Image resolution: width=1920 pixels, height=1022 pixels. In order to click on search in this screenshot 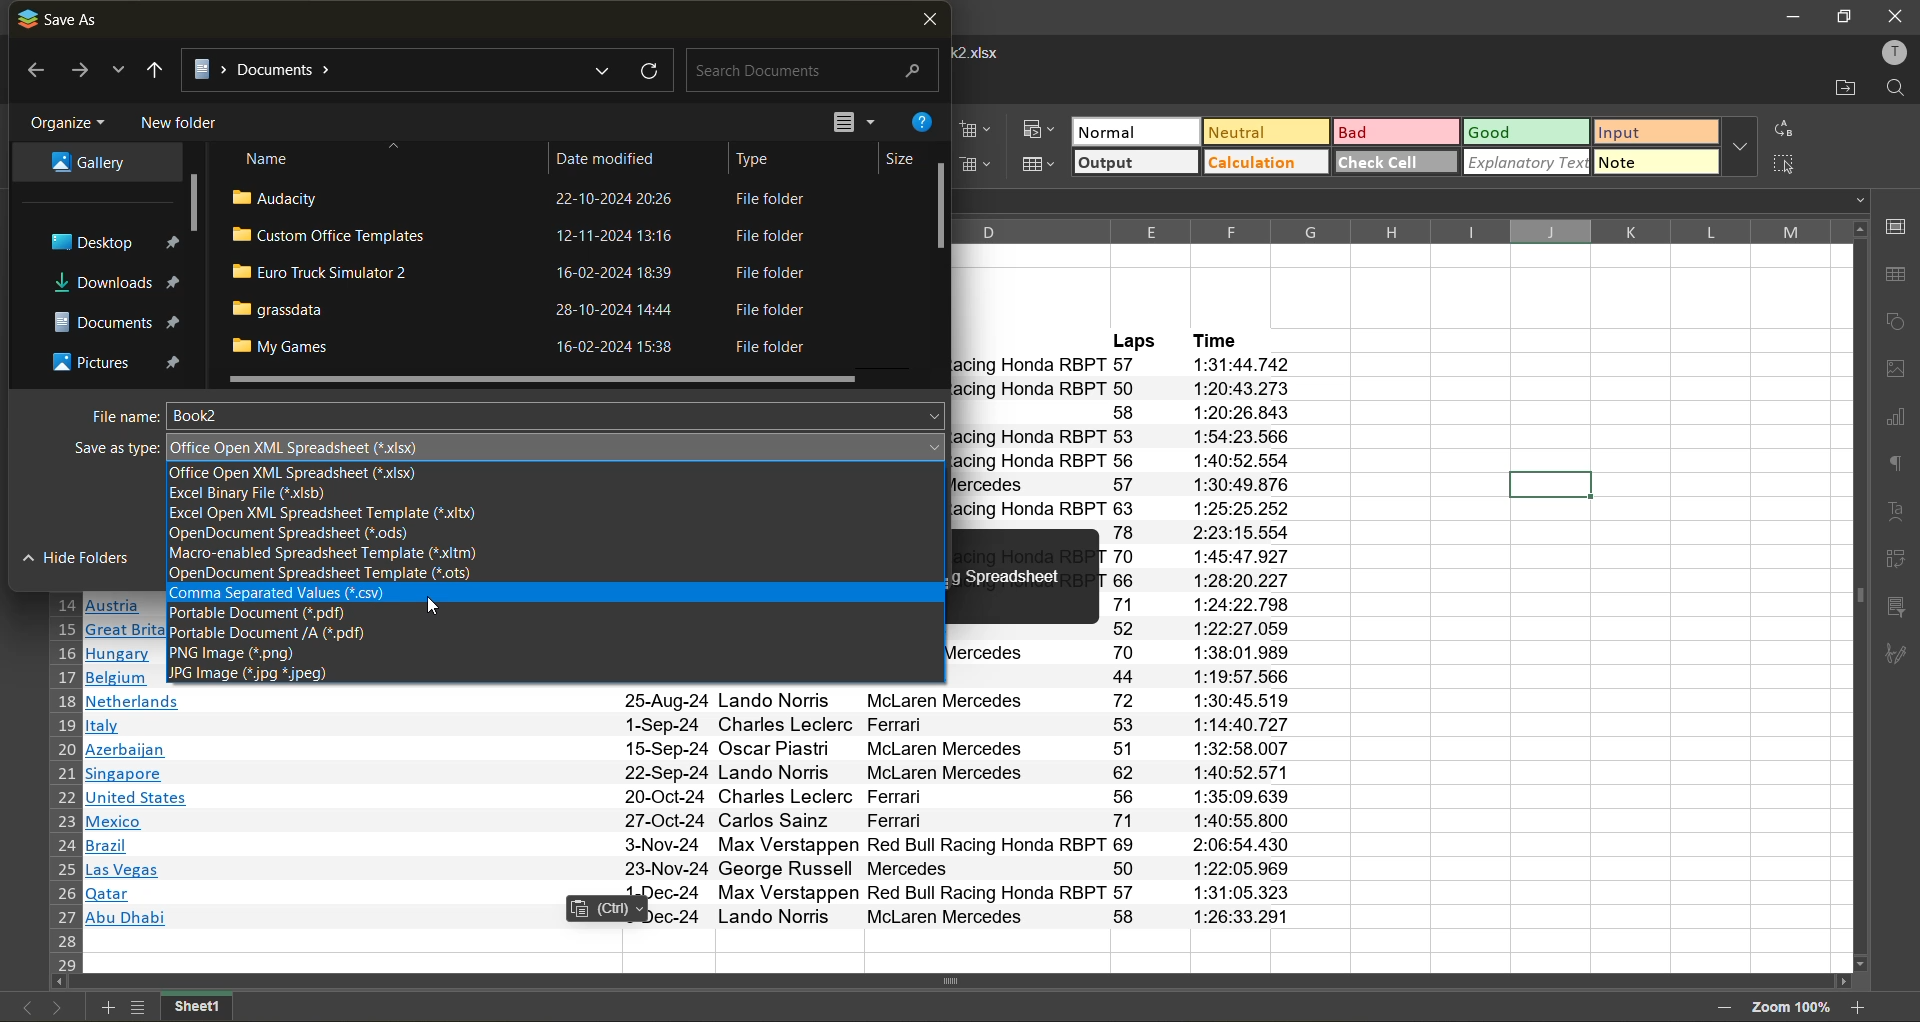, I will do `click(808, 72)`.